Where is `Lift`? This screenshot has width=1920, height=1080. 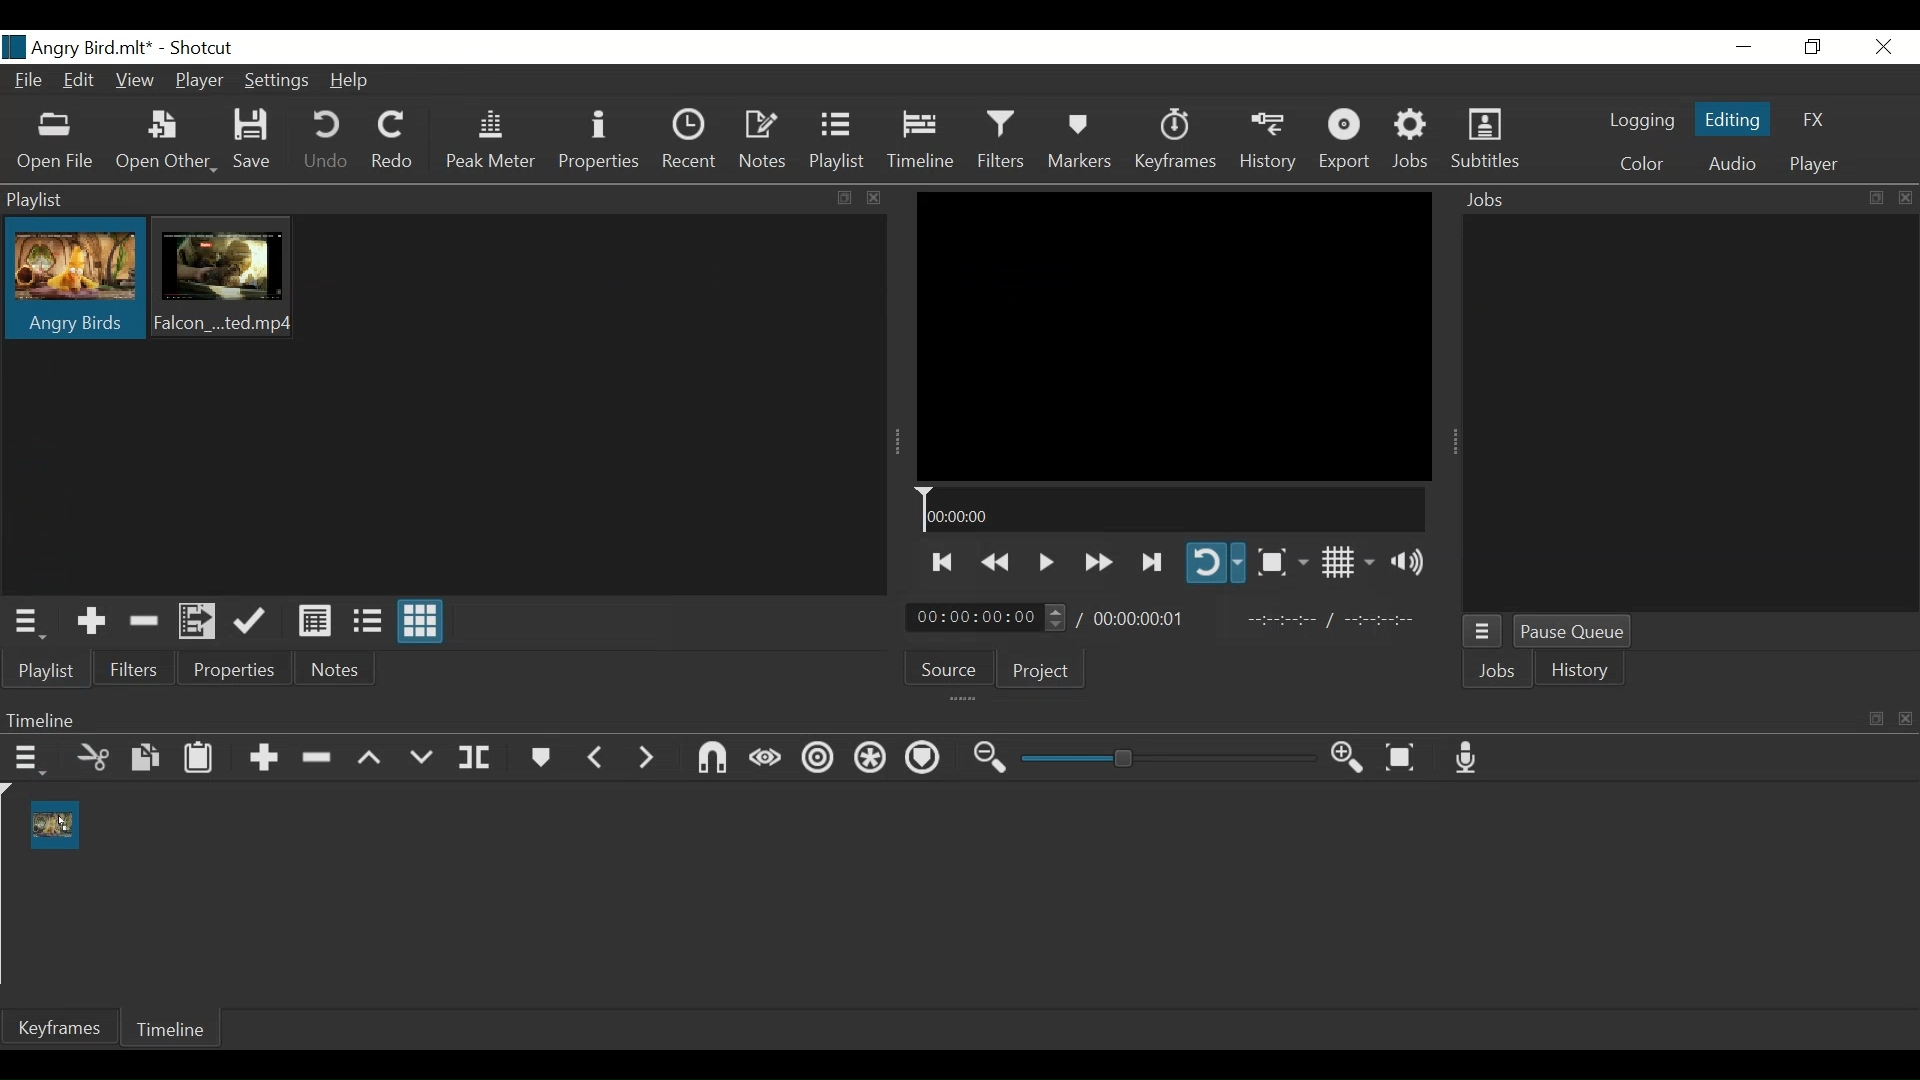
Lift is located at coordinates (370, 757).